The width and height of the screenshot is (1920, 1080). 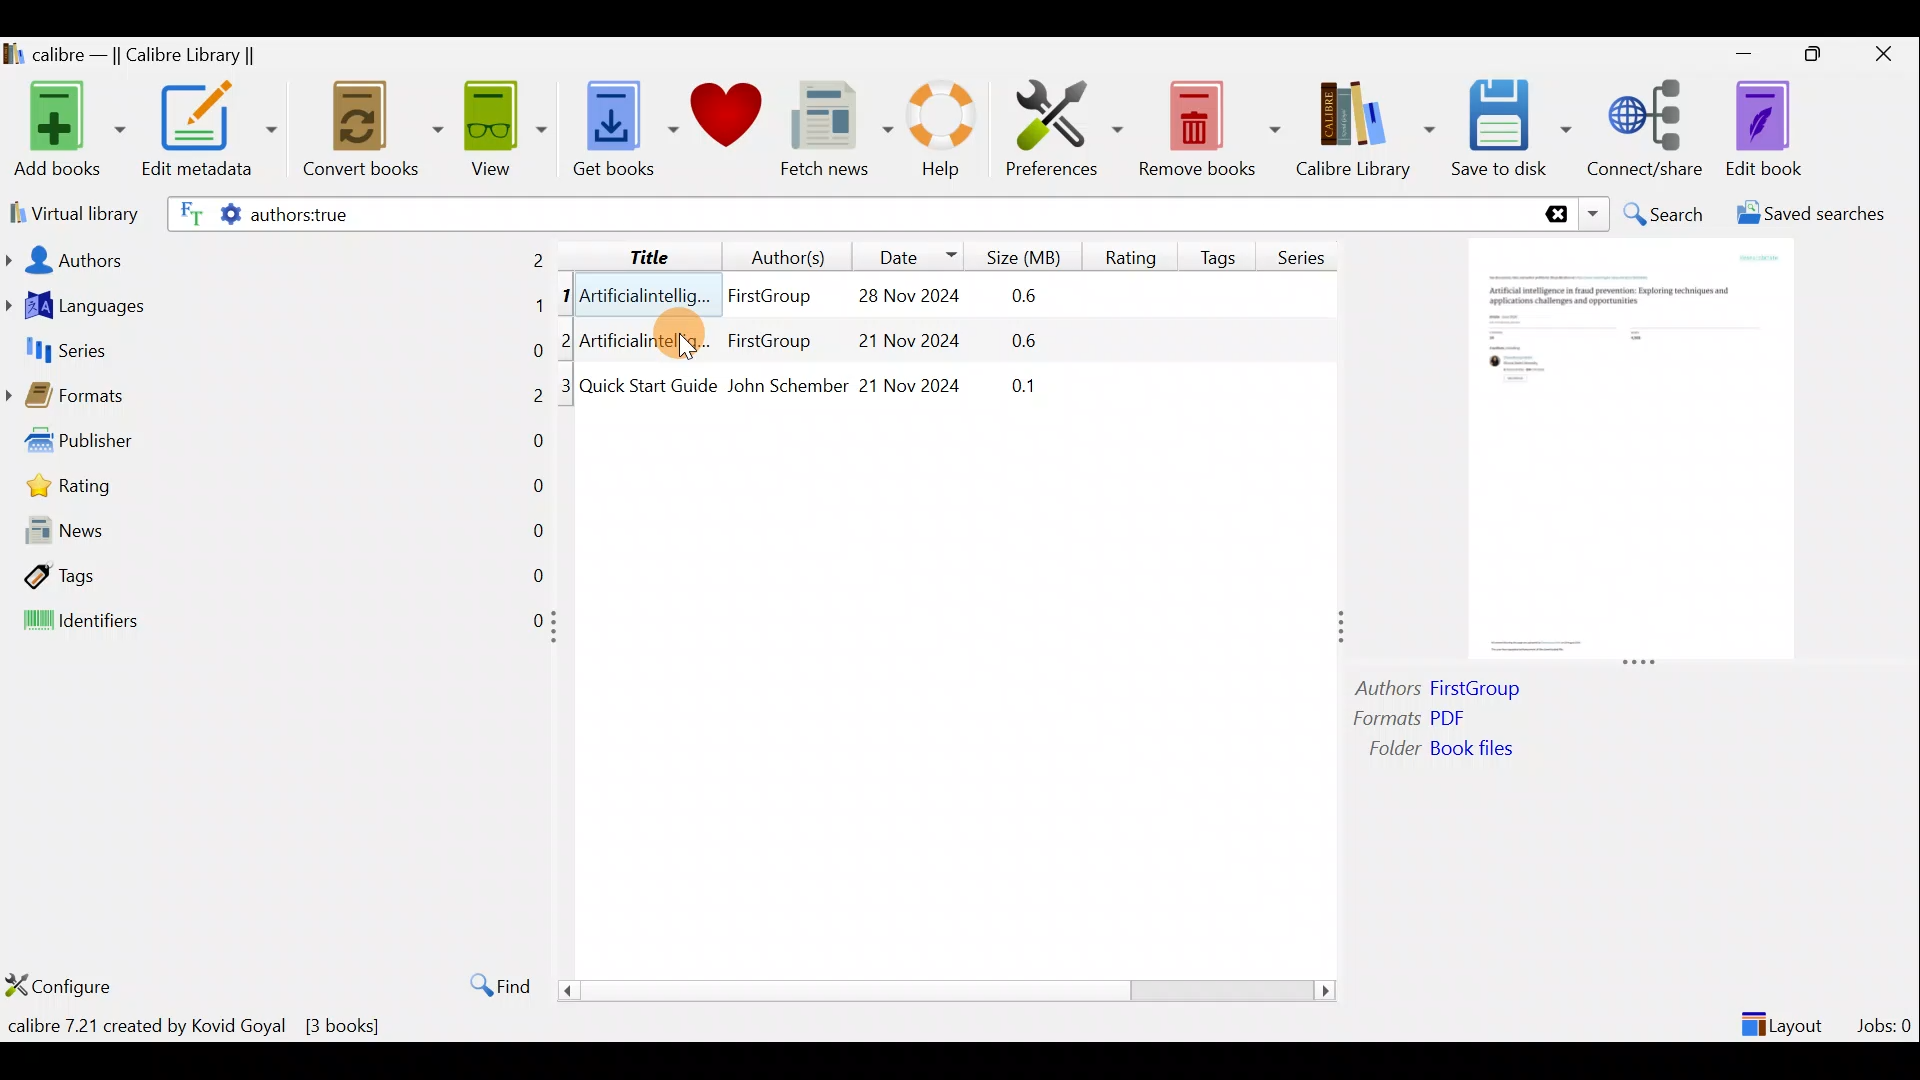 What do you see at coordinates (64, 985) in the screenshot?
I see `Configure` at bounding box center [64, 985].